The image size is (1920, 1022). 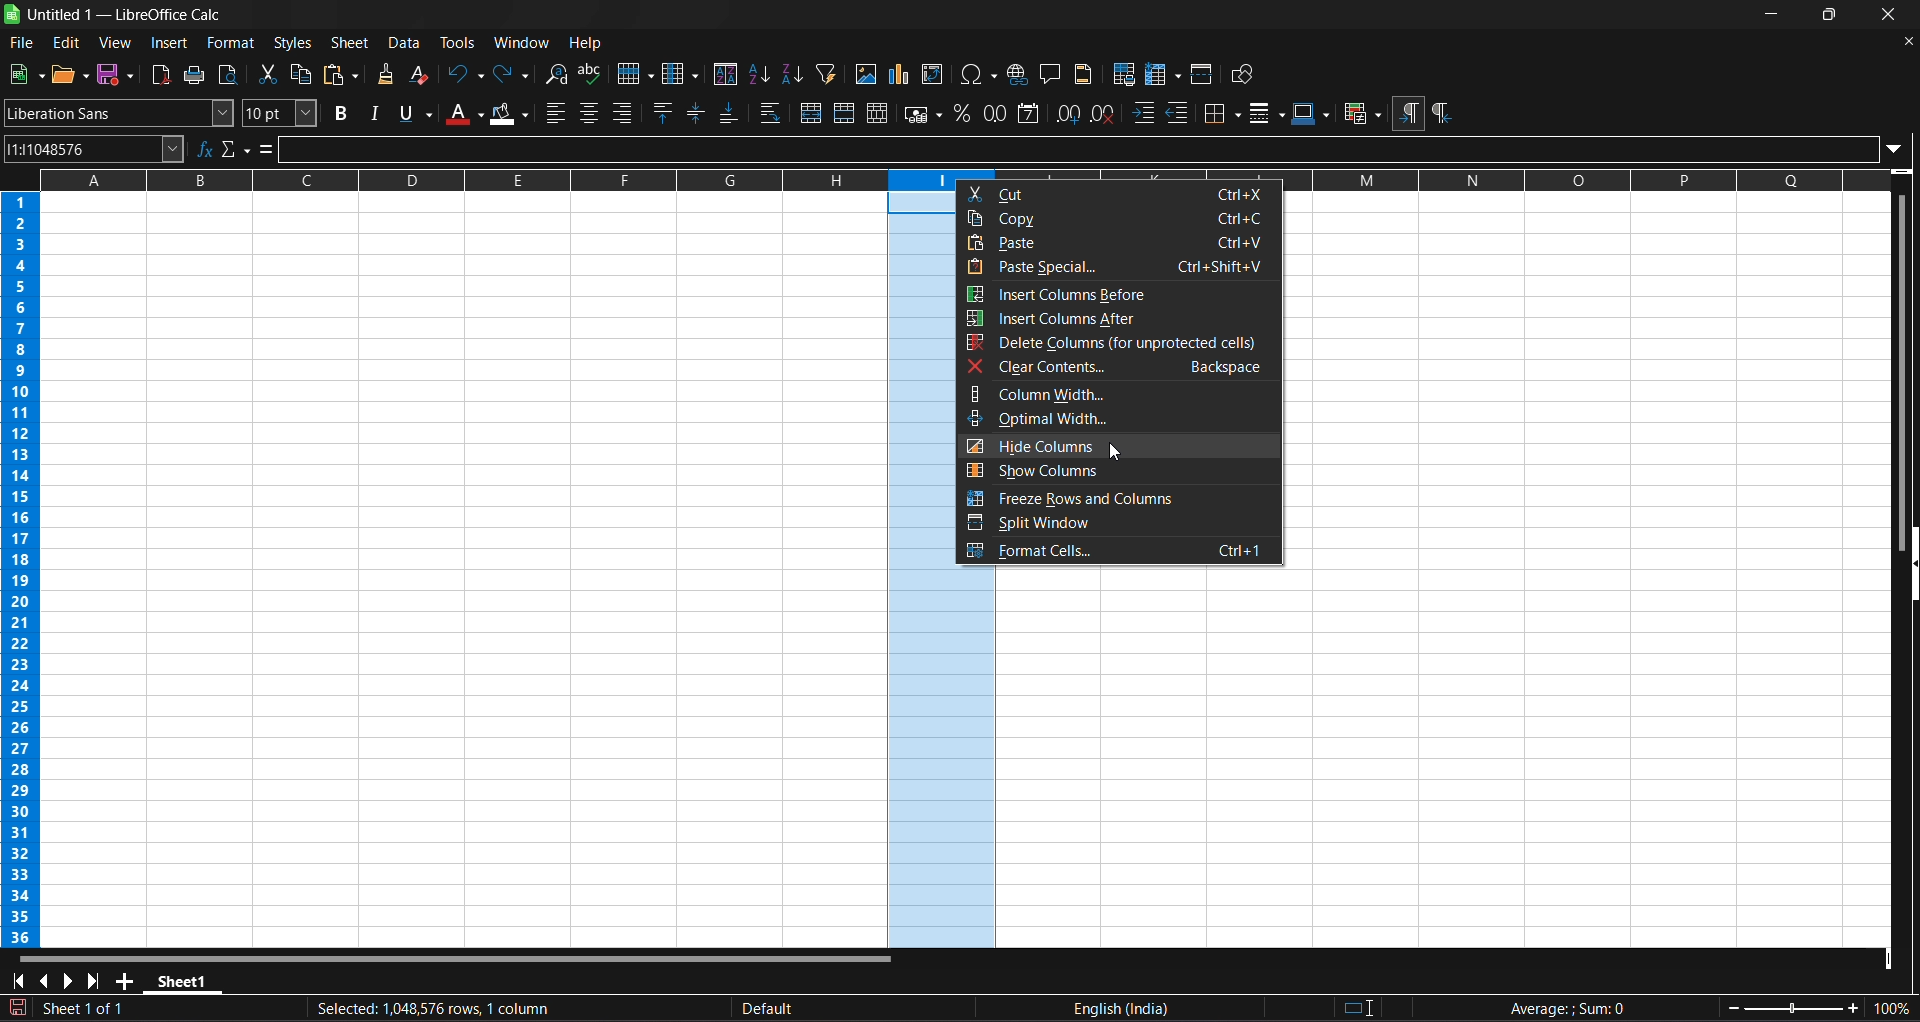 I want to click on new, so click(x=27, y=73).